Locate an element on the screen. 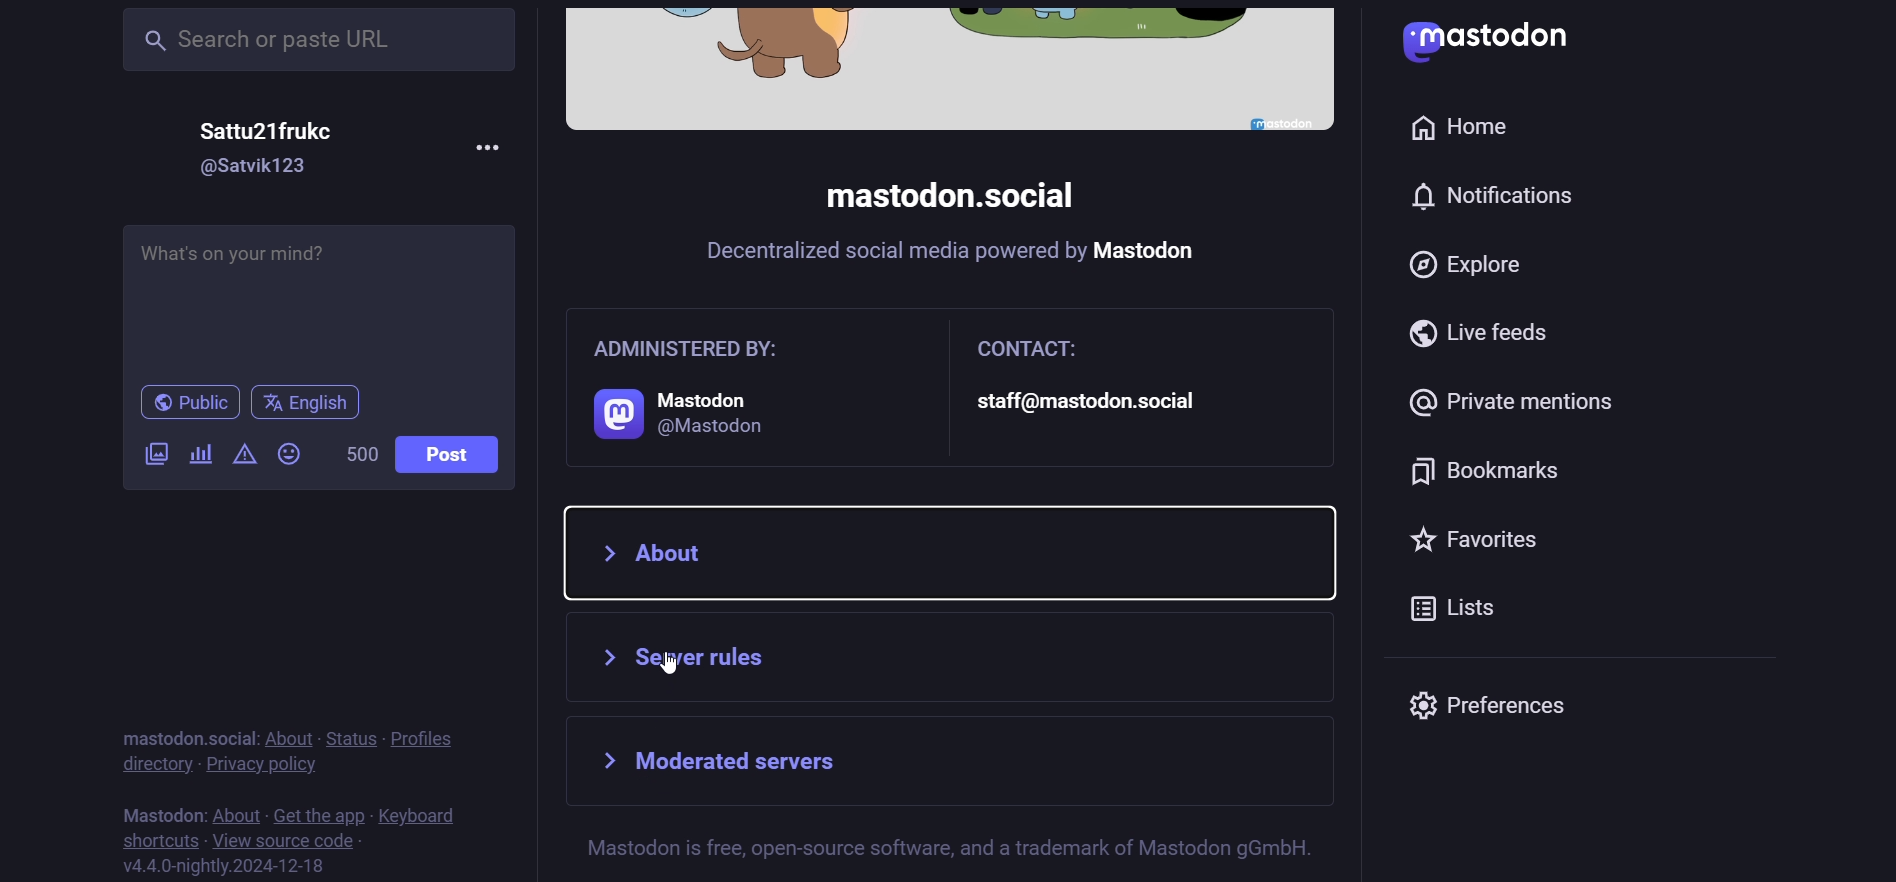 The image size is (1896, 882). content warning is located at coordinates (243, 454).